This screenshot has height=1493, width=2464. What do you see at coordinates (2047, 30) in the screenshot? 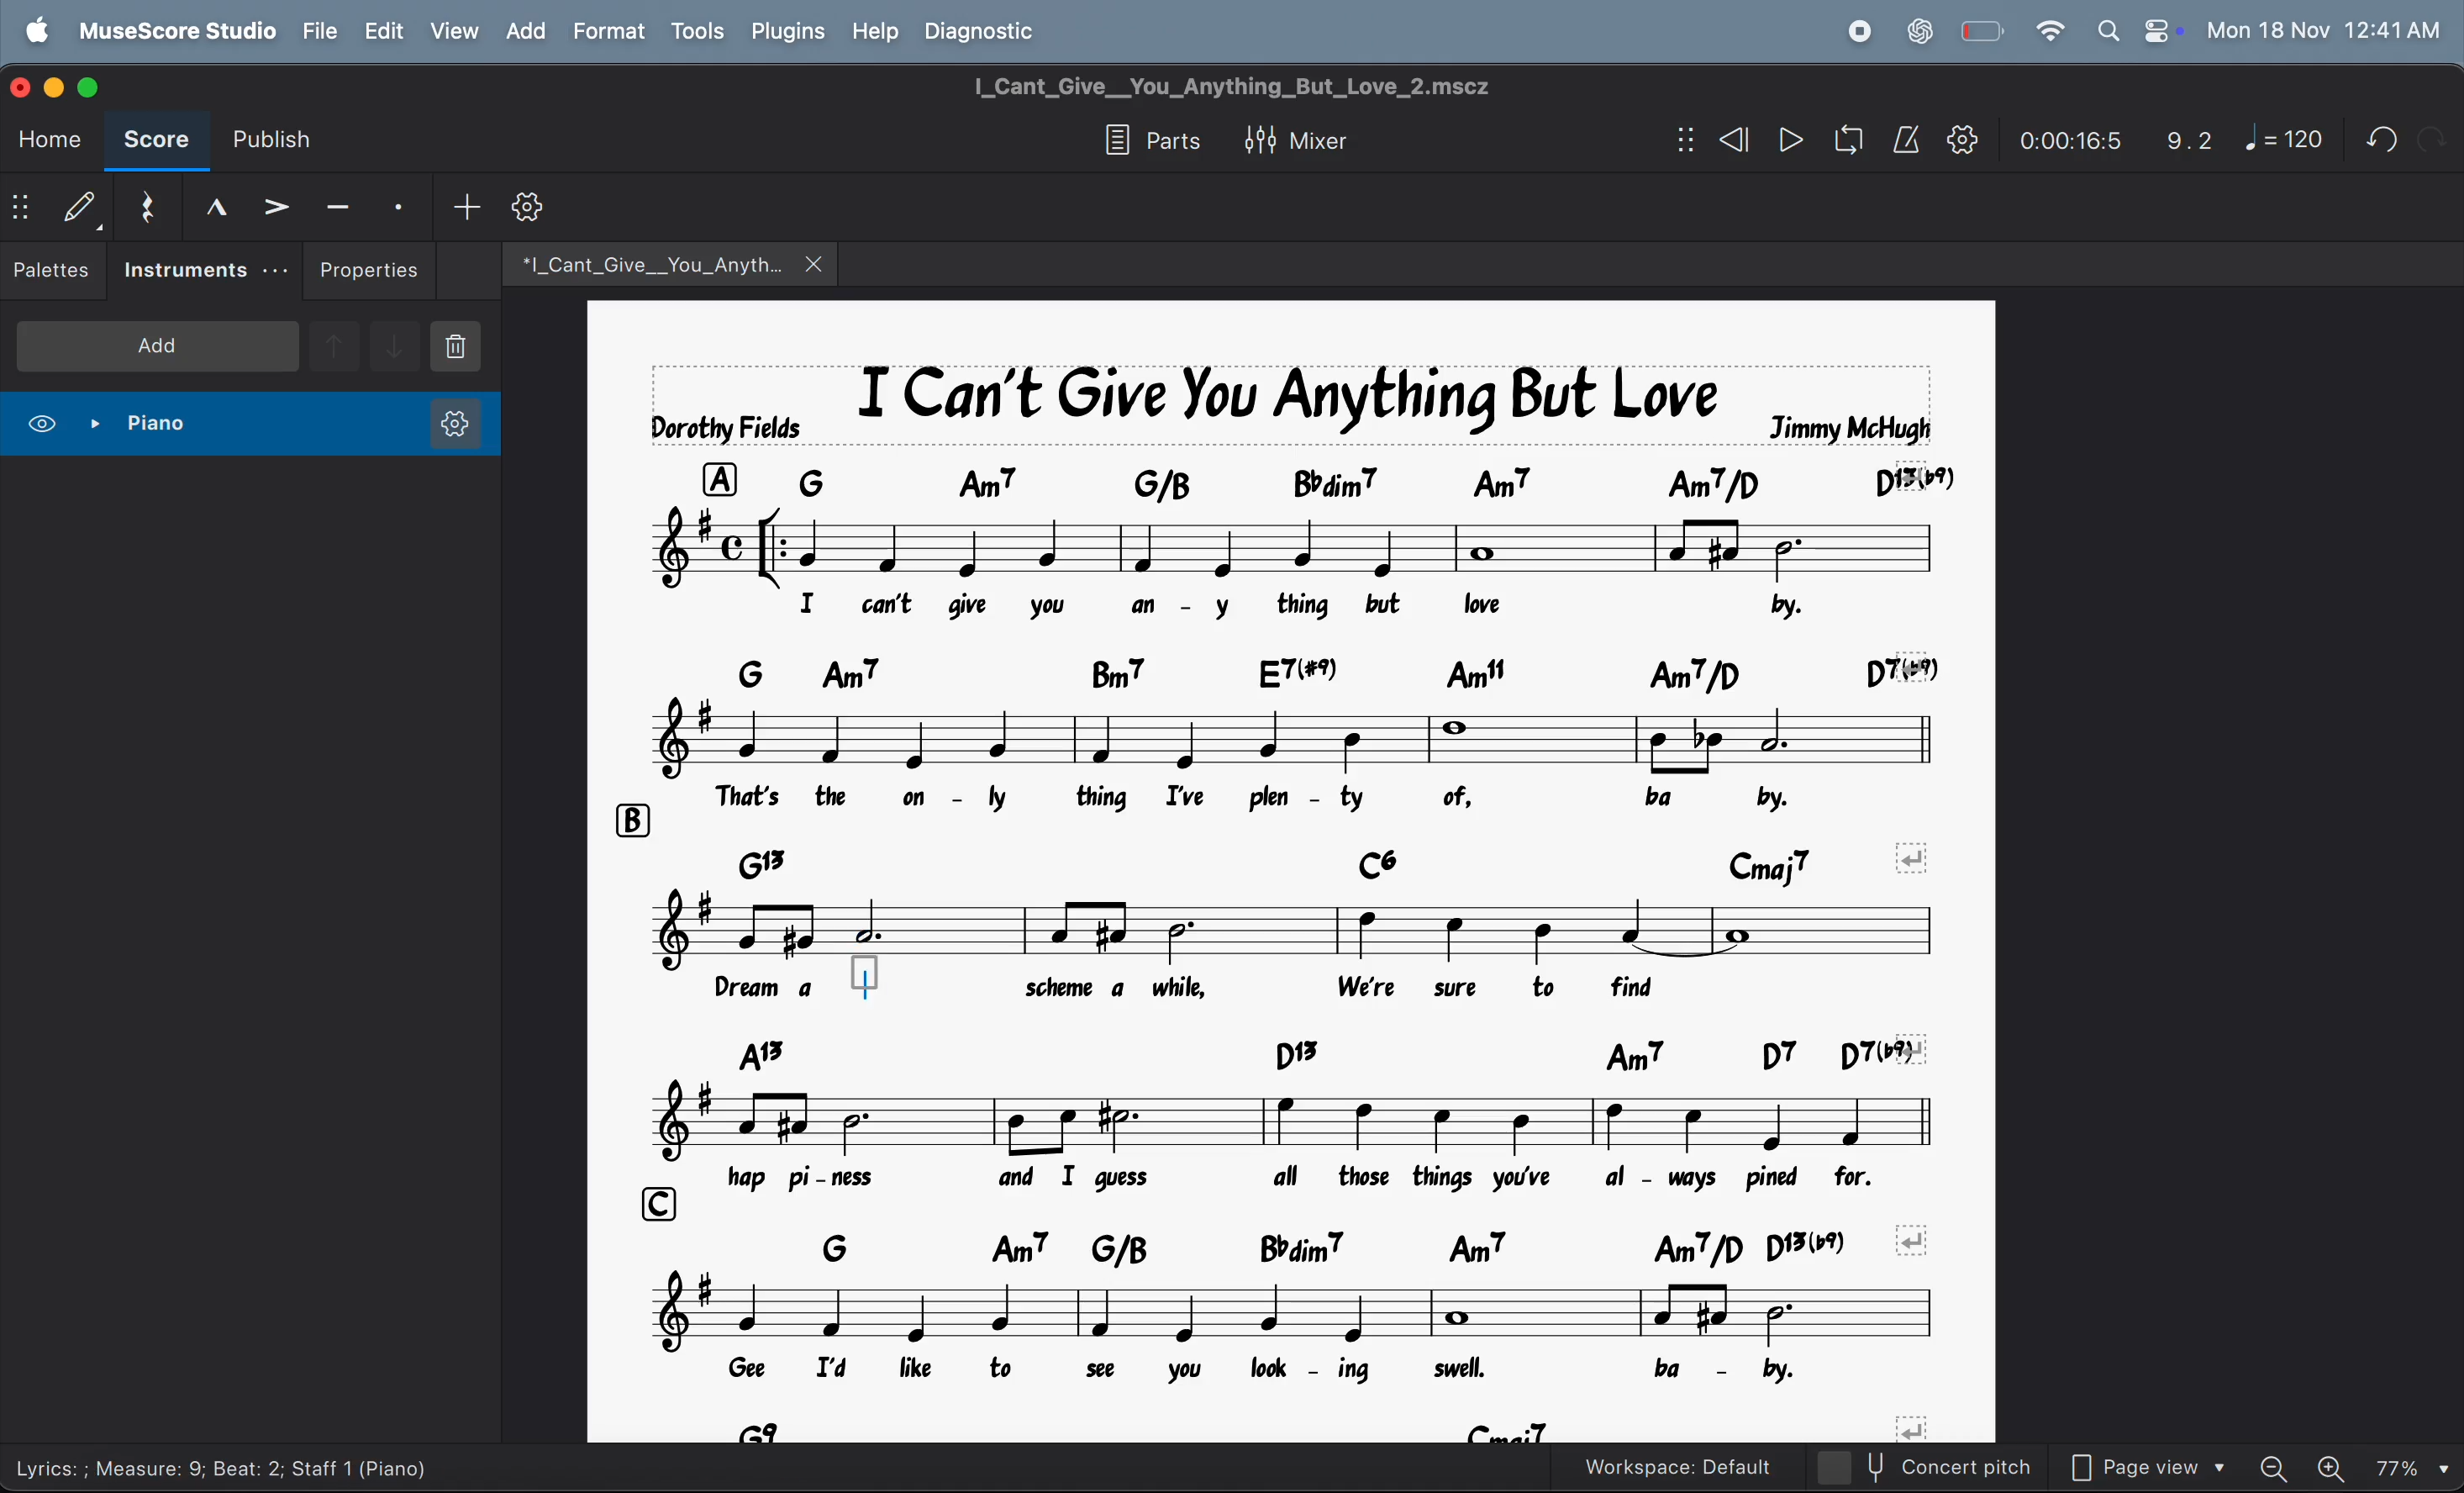
I see `wifi` at bounding box center [2047, 30].